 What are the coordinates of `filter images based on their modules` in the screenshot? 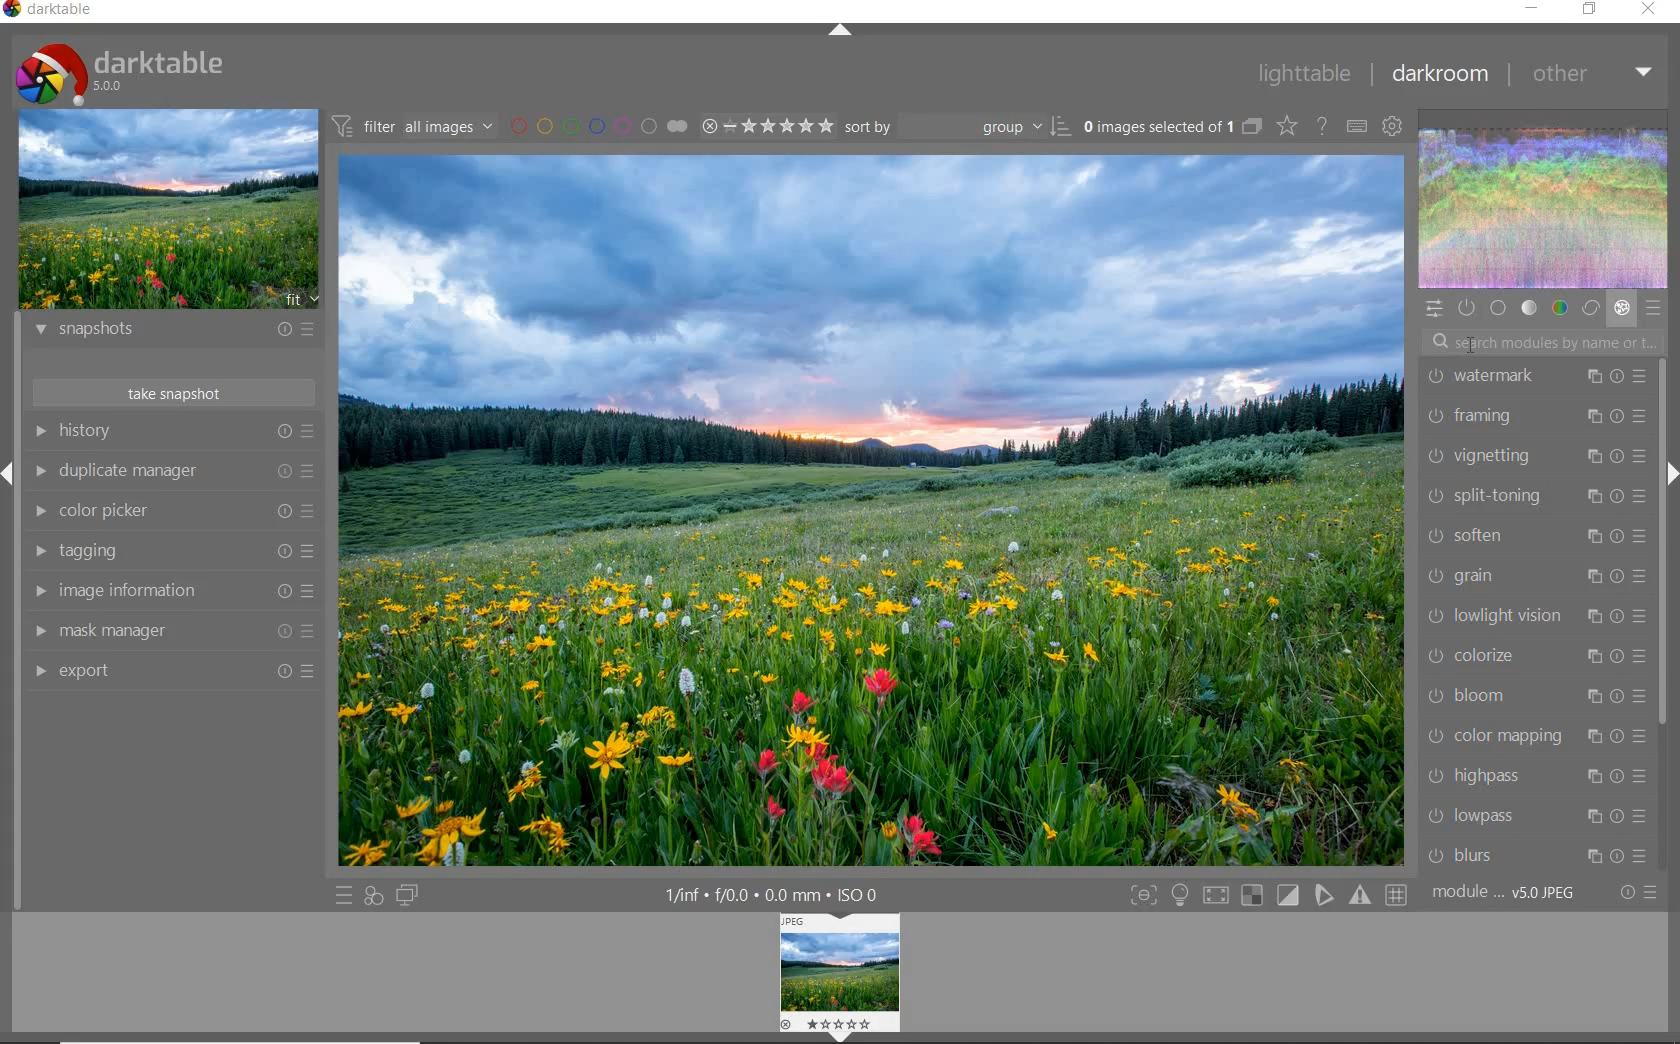 It's located at (415, 125).